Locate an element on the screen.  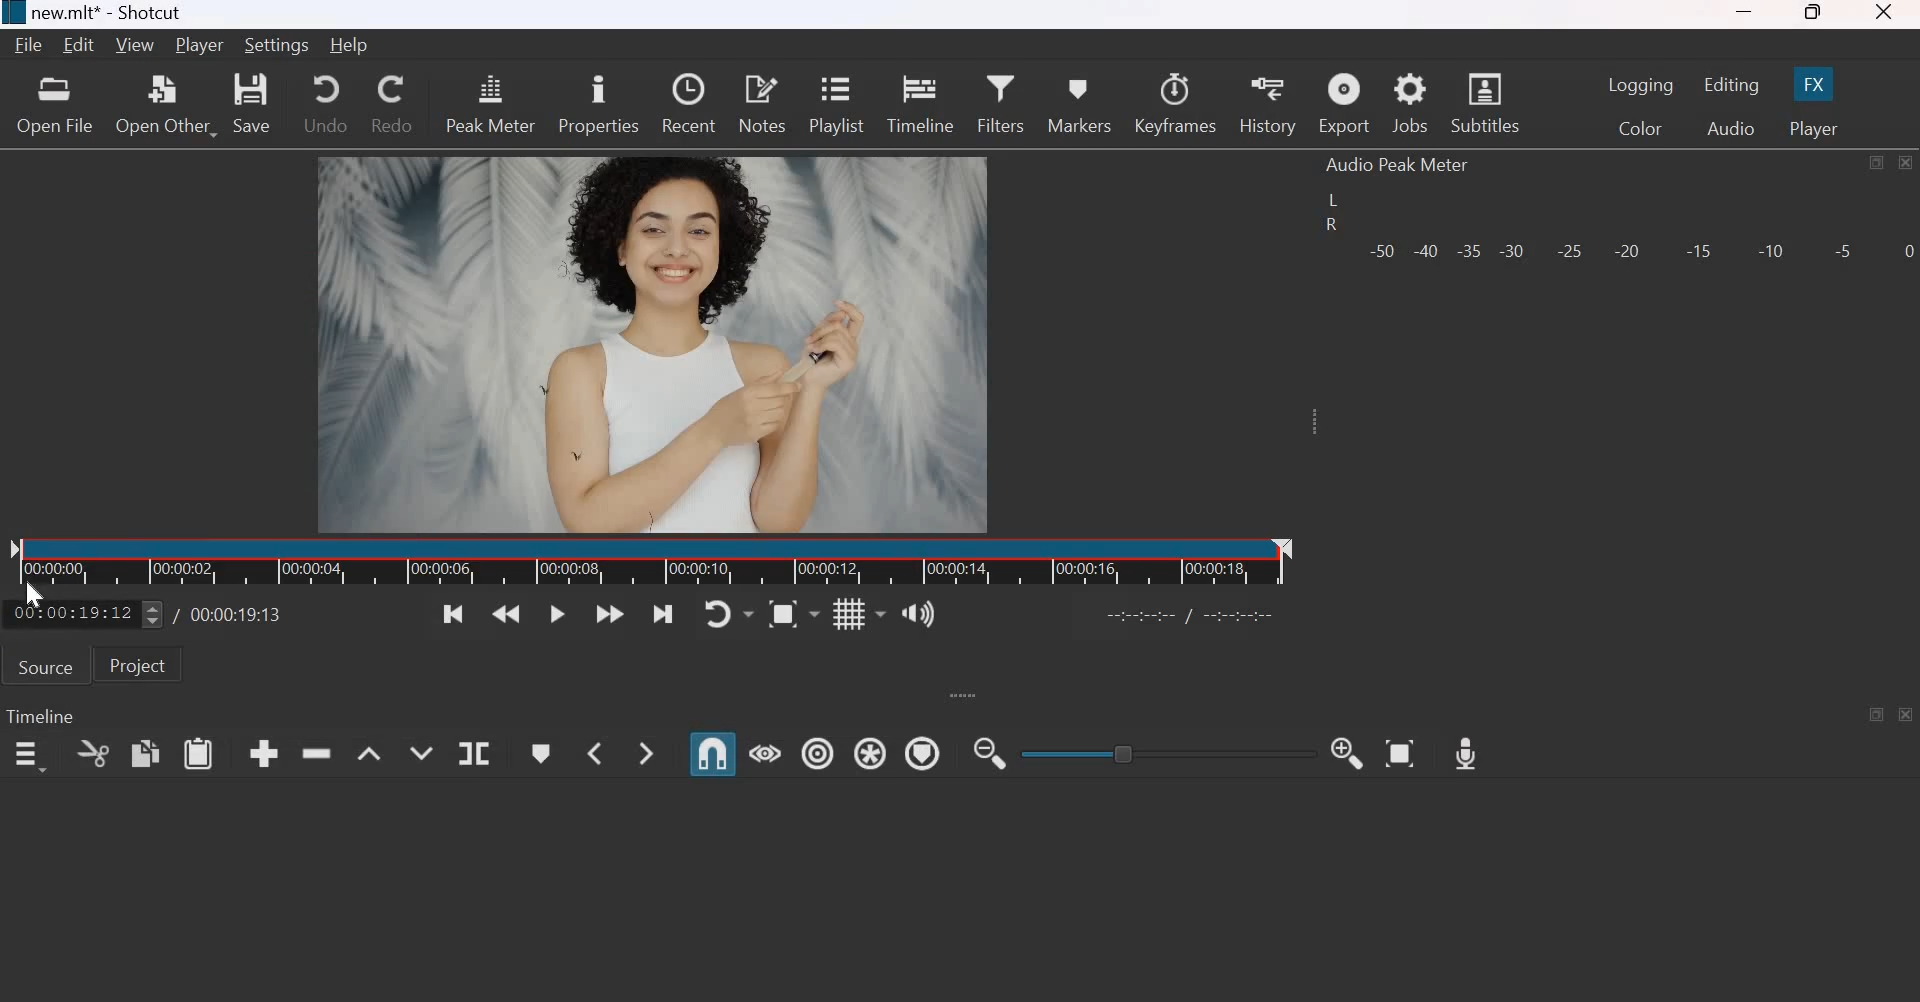
properties is located at coordinates (598, 102).